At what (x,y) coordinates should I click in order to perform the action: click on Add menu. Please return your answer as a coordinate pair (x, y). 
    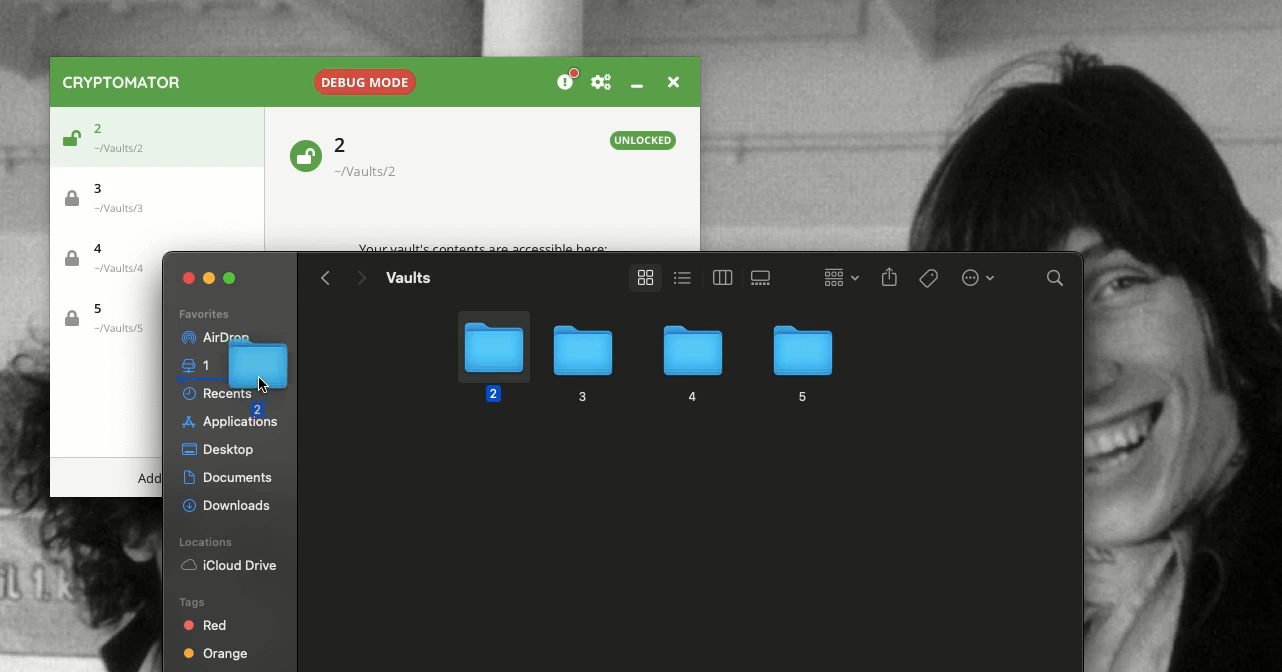
    Looking at the image, I should click on (149, 479).